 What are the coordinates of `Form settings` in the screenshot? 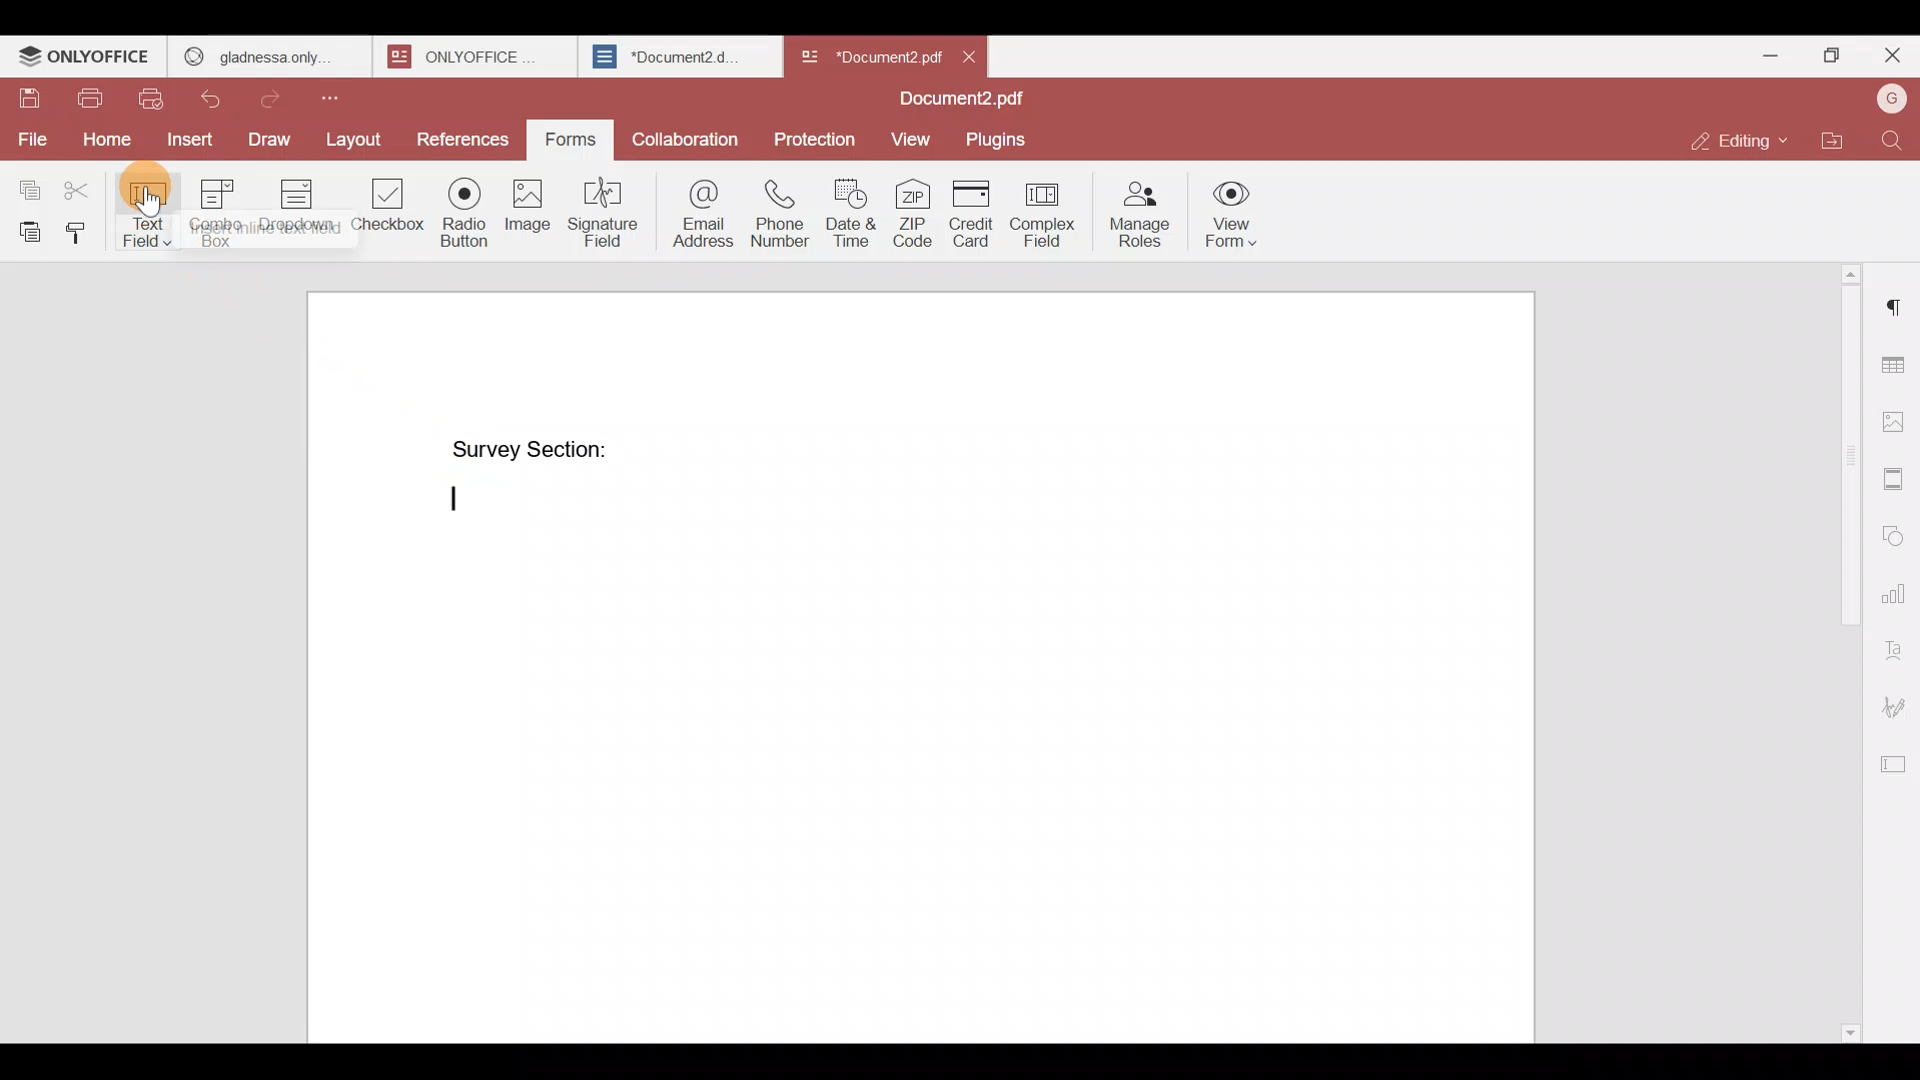 It's located at (1891, 761).